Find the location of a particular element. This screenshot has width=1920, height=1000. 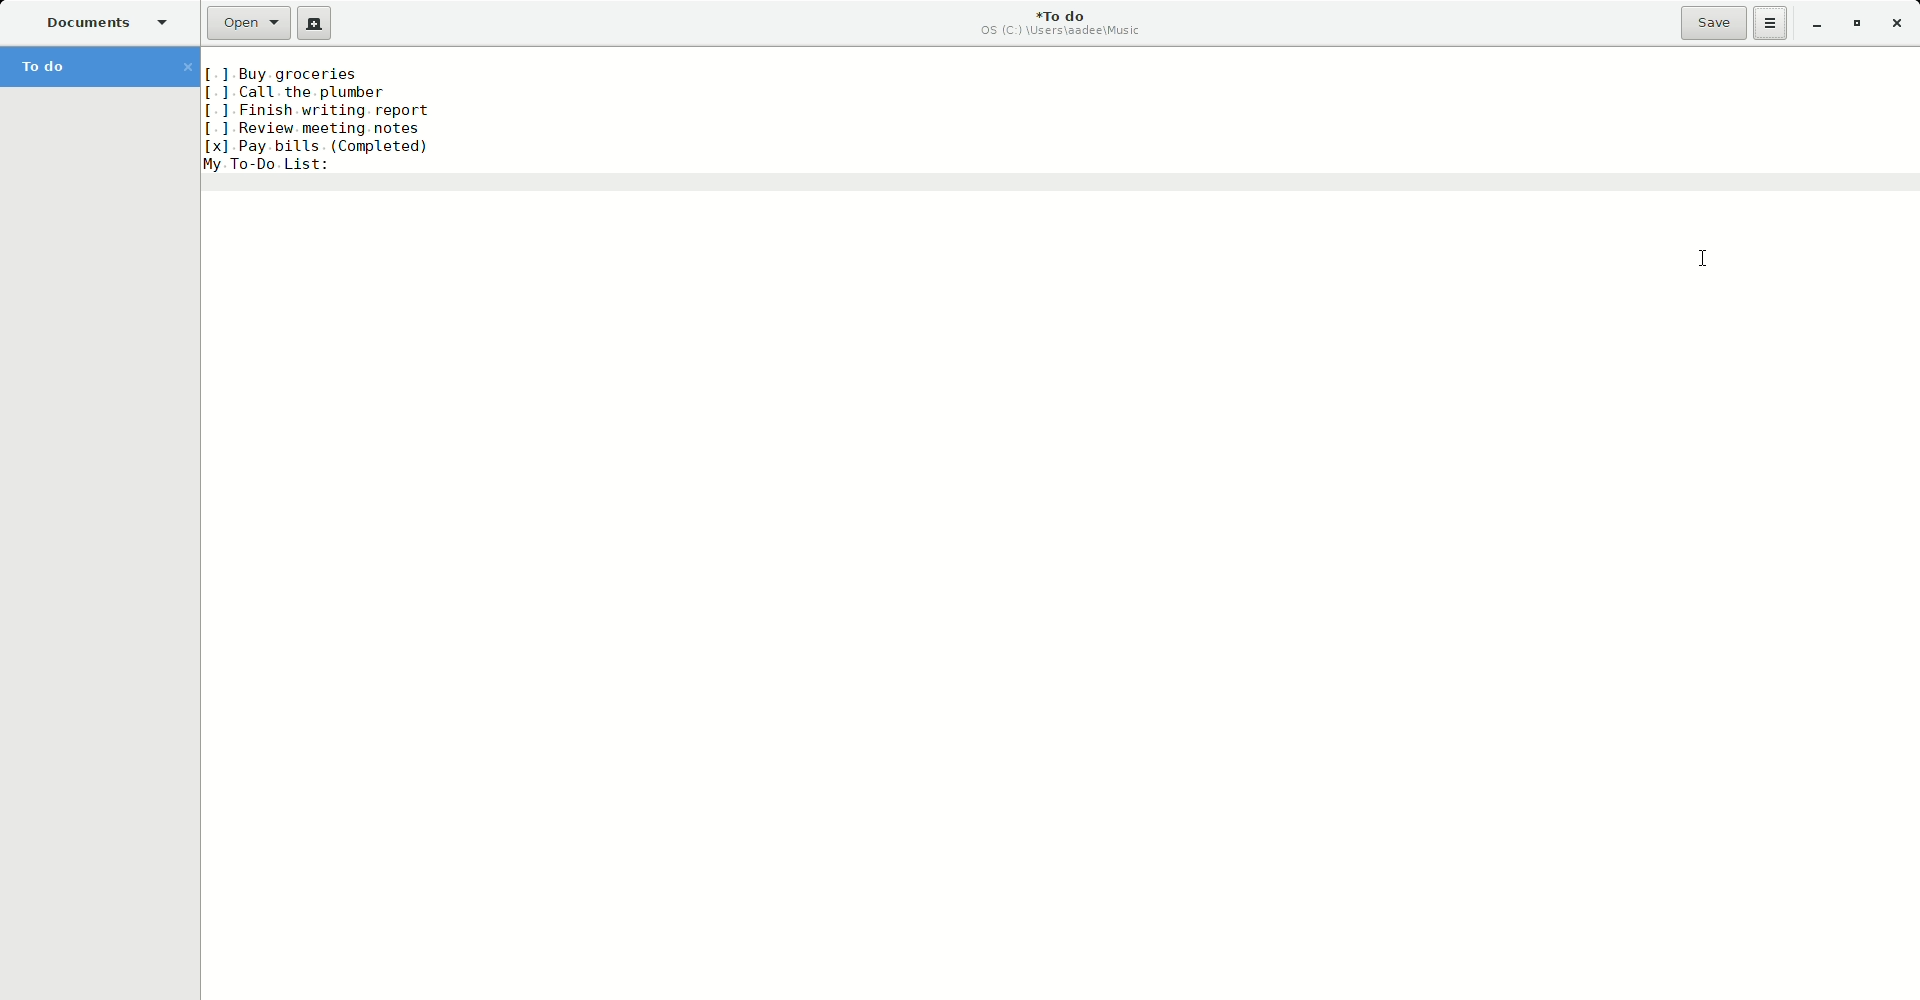

Sort applied on text is located at coordinates (344, 121).